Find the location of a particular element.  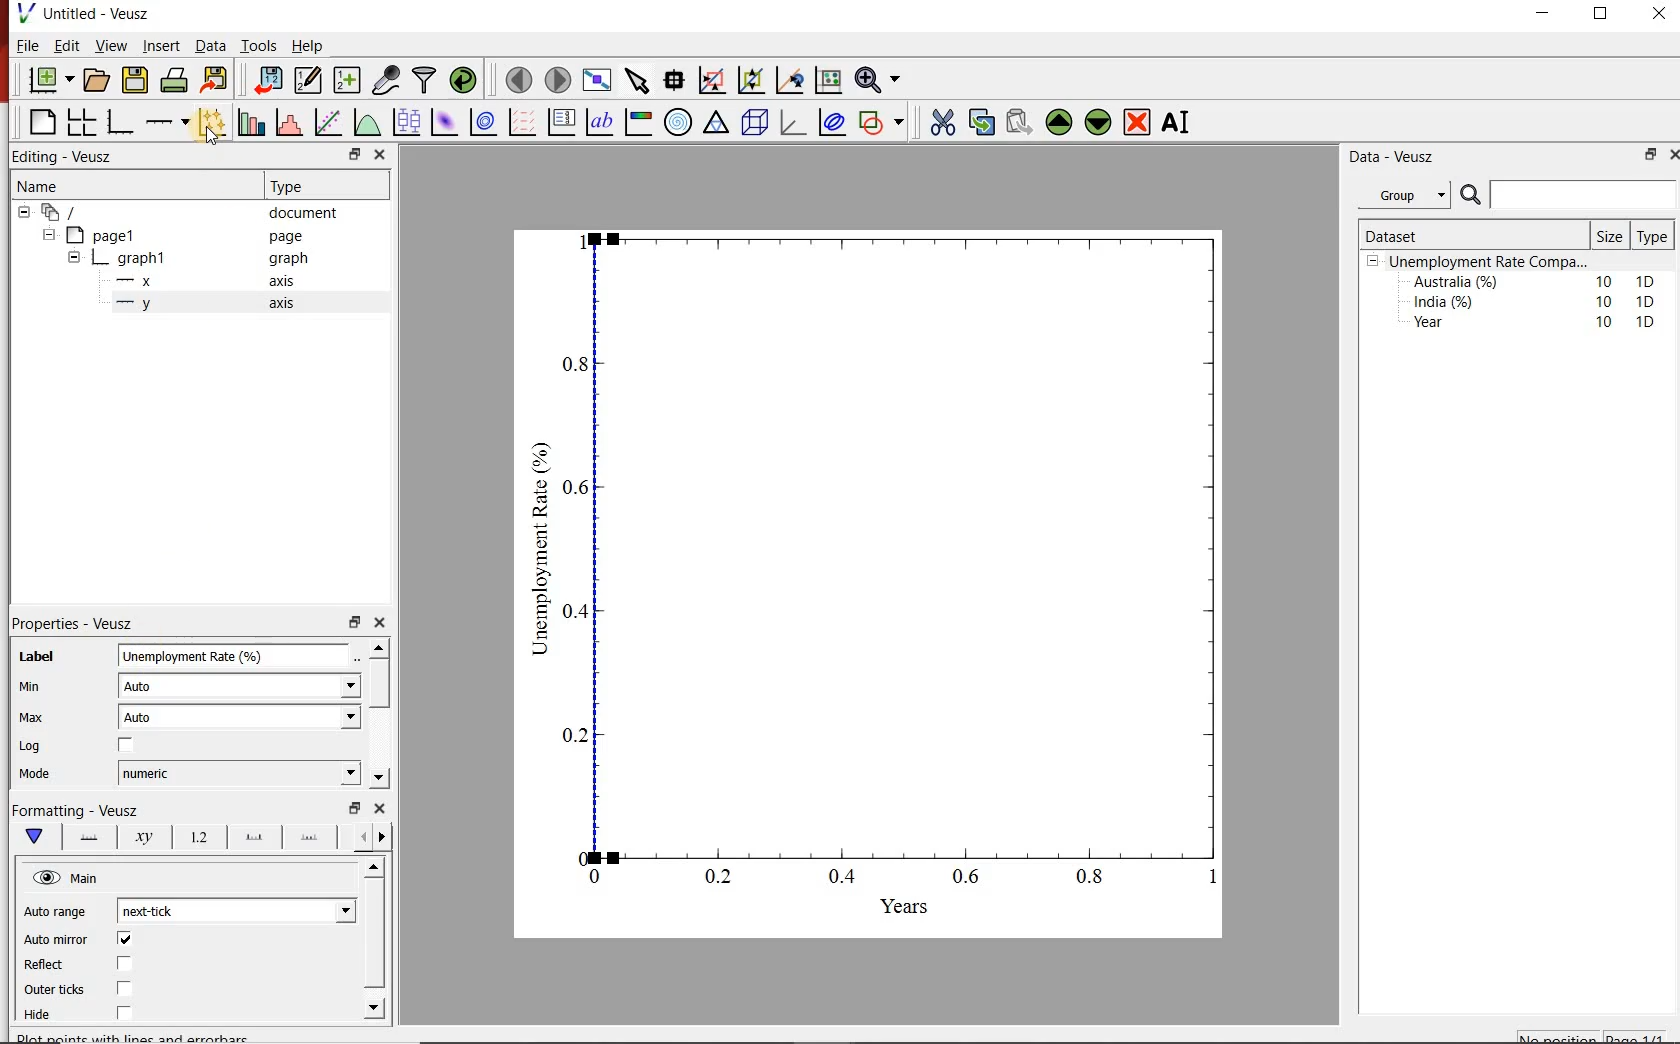

select the items is located at coordinates (639, 78).